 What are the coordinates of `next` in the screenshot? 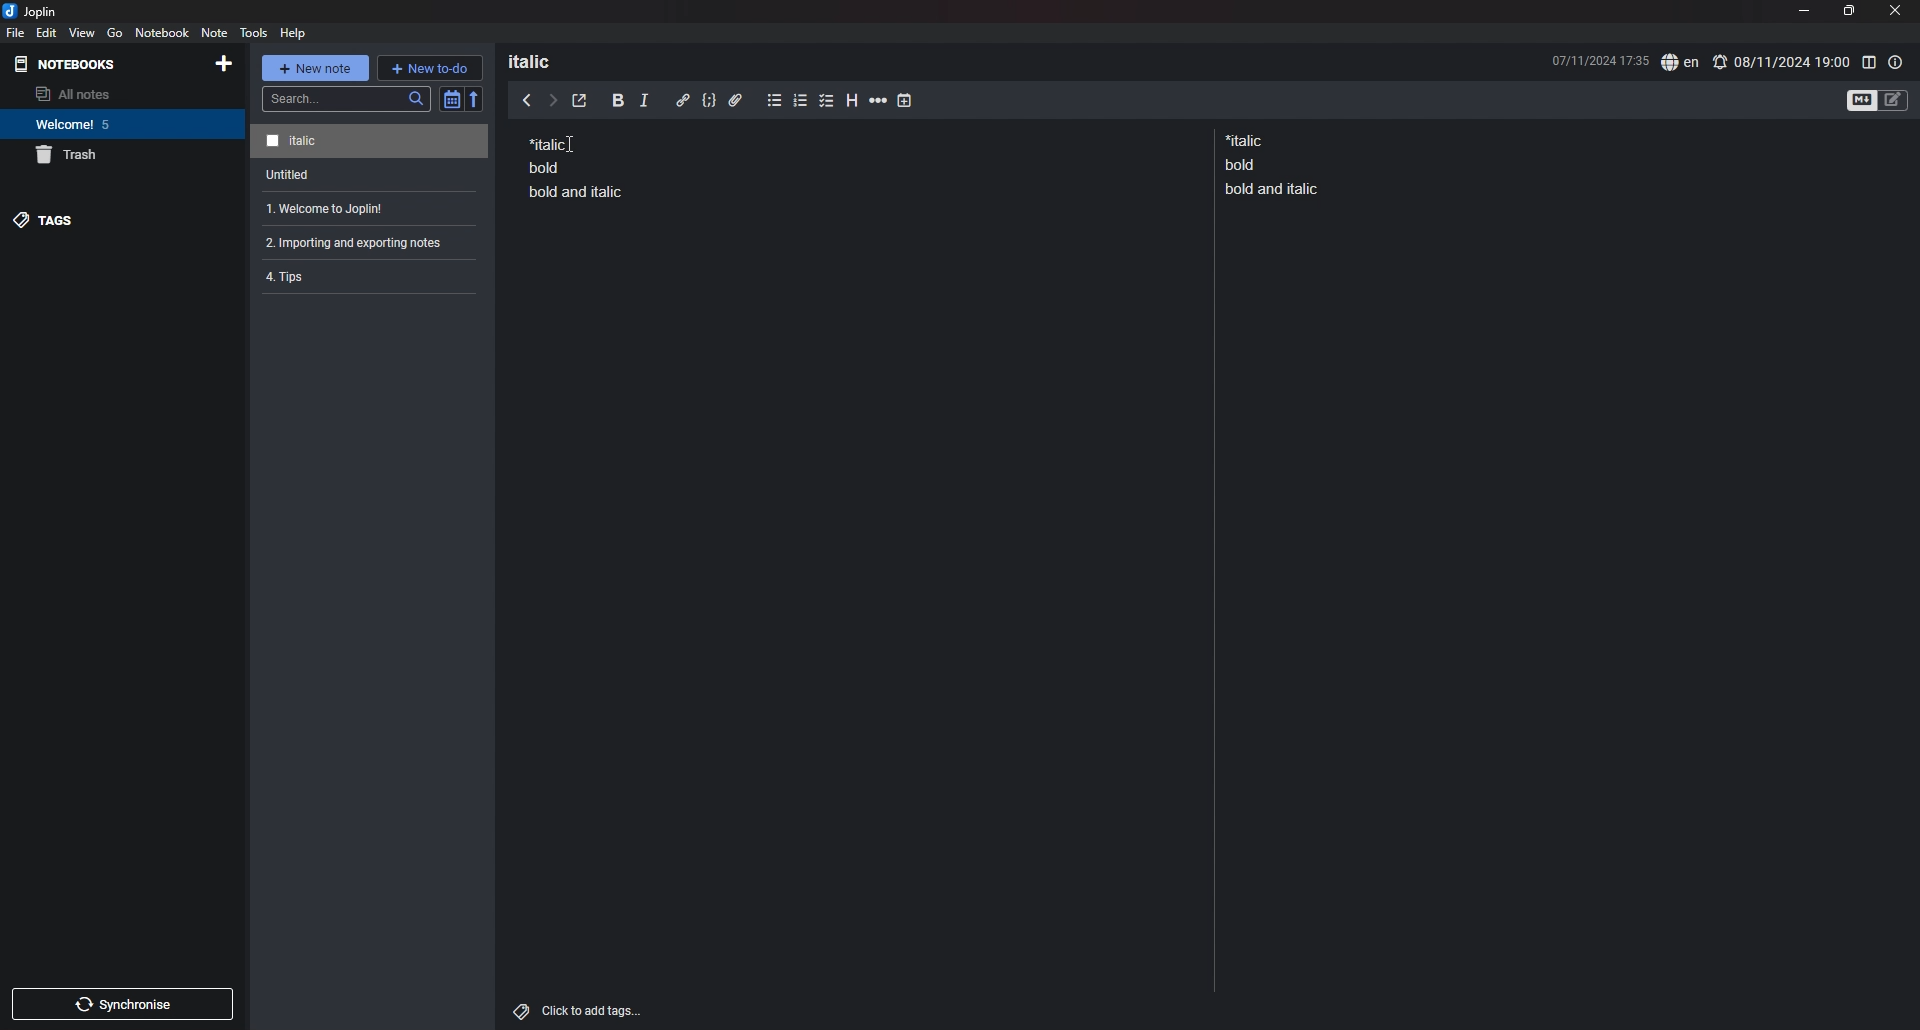 It's located at (553, 101).